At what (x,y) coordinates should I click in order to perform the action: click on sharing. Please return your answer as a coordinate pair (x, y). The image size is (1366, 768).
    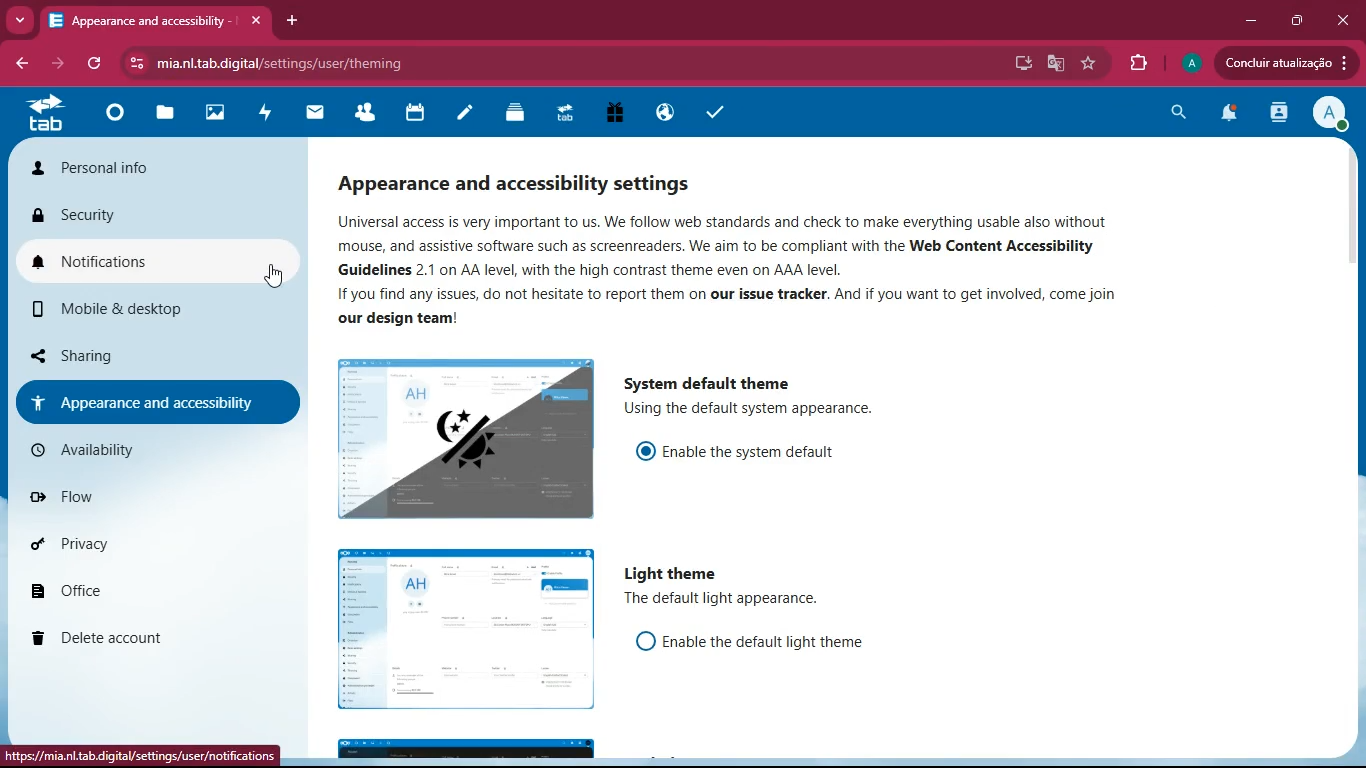
    Looking at the image, I should click on (119, 353).